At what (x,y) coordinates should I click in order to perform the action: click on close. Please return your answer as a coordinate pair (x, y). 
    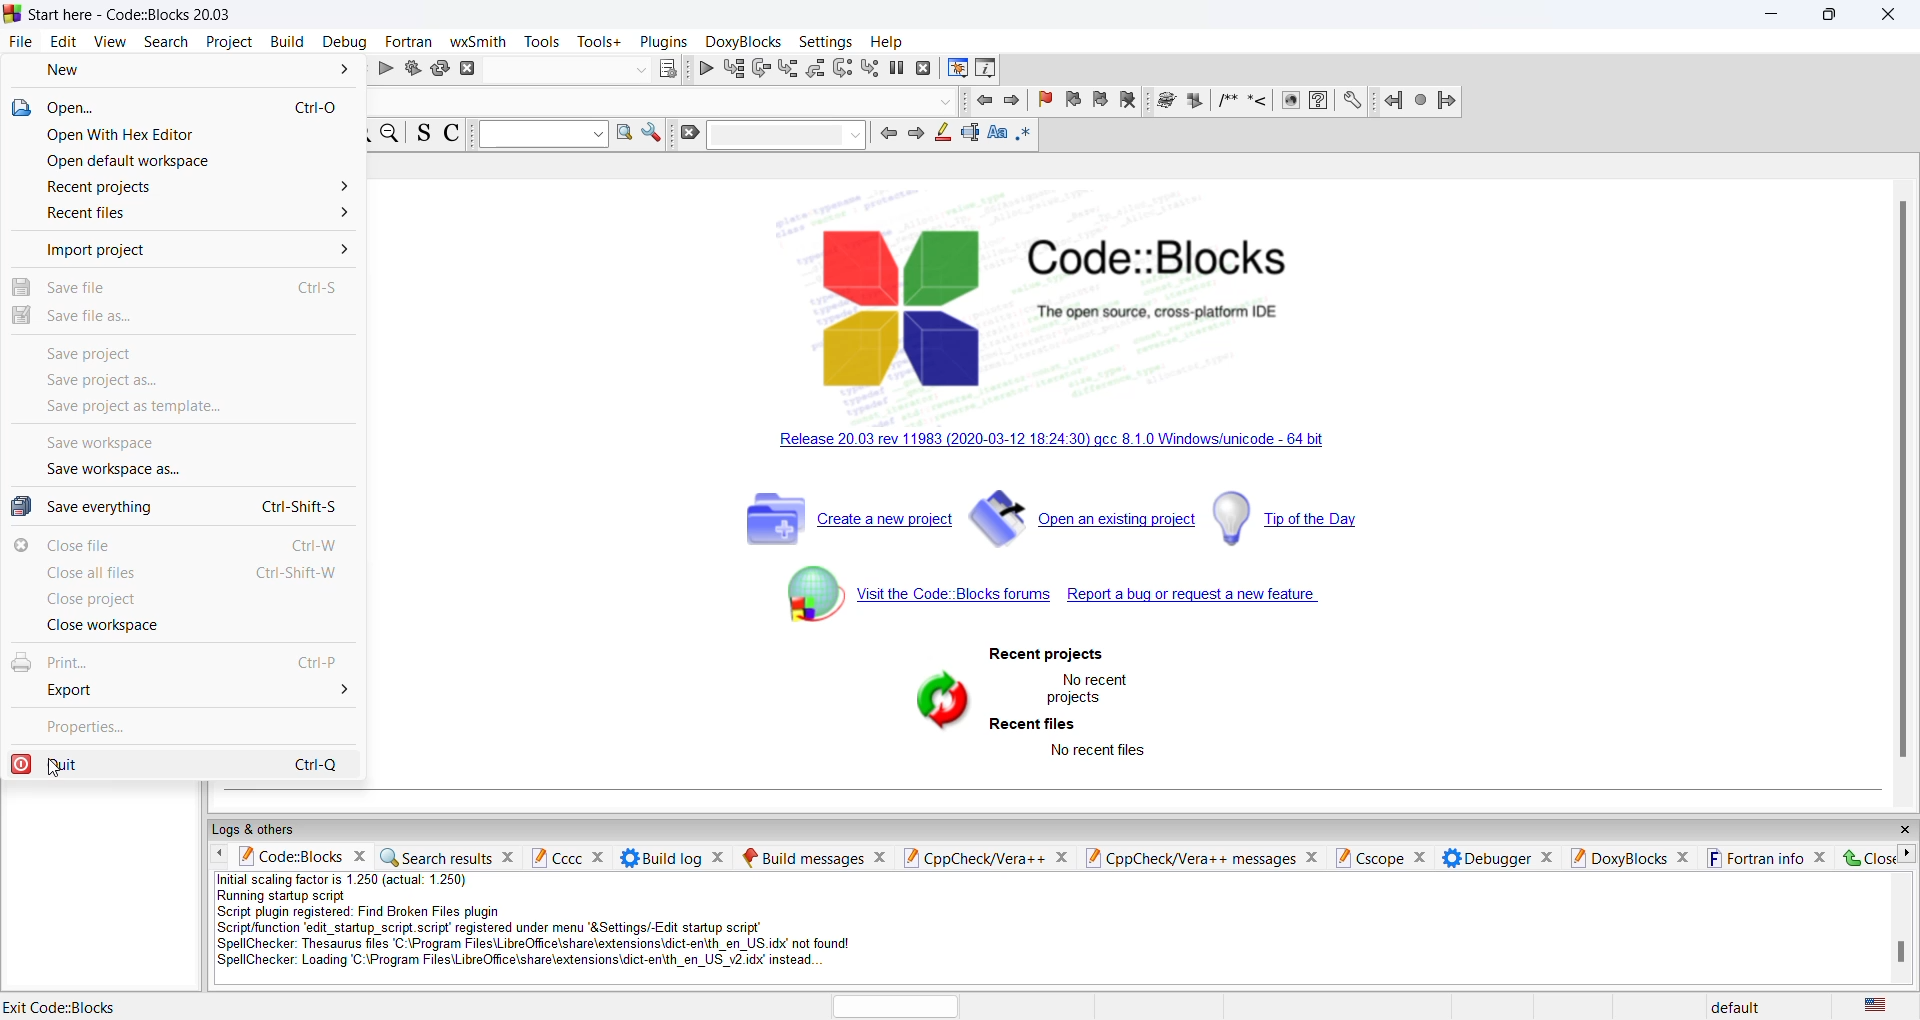
    Looking at the image, I should click on (1065, 857).